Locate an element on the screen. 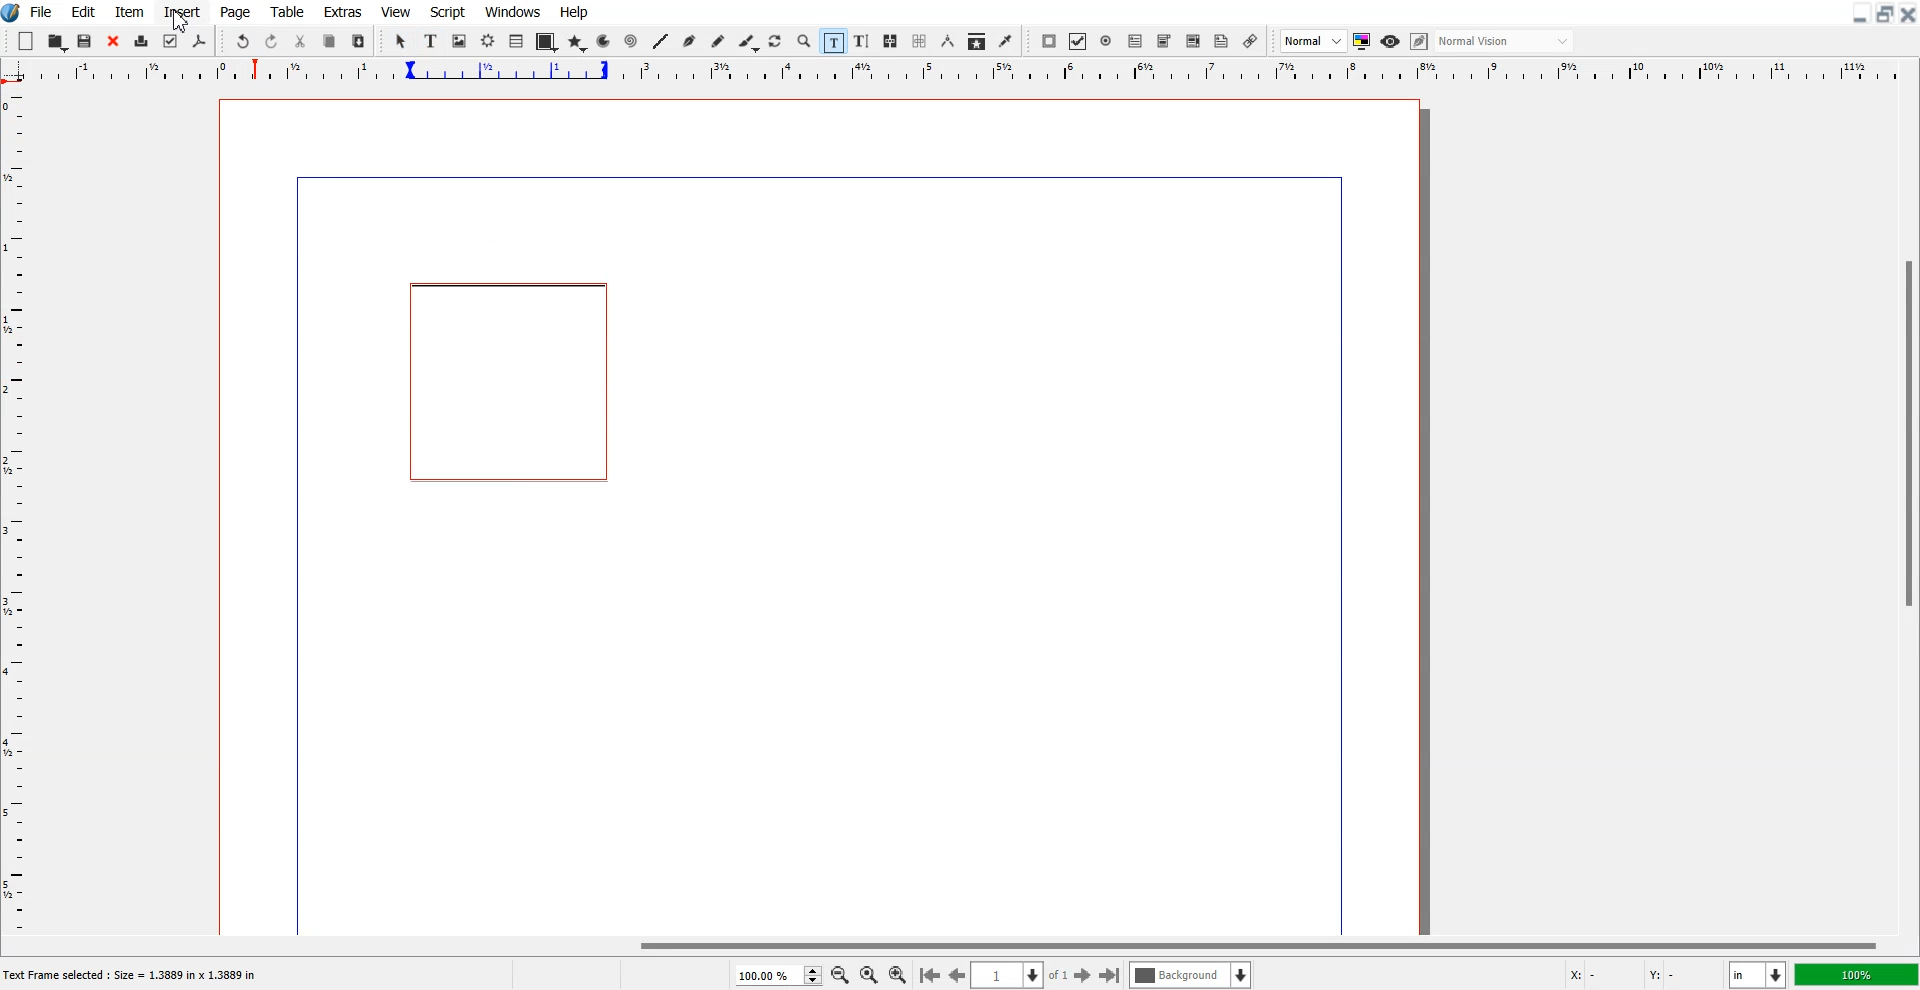  Arc is located at coordinates (605, 41).